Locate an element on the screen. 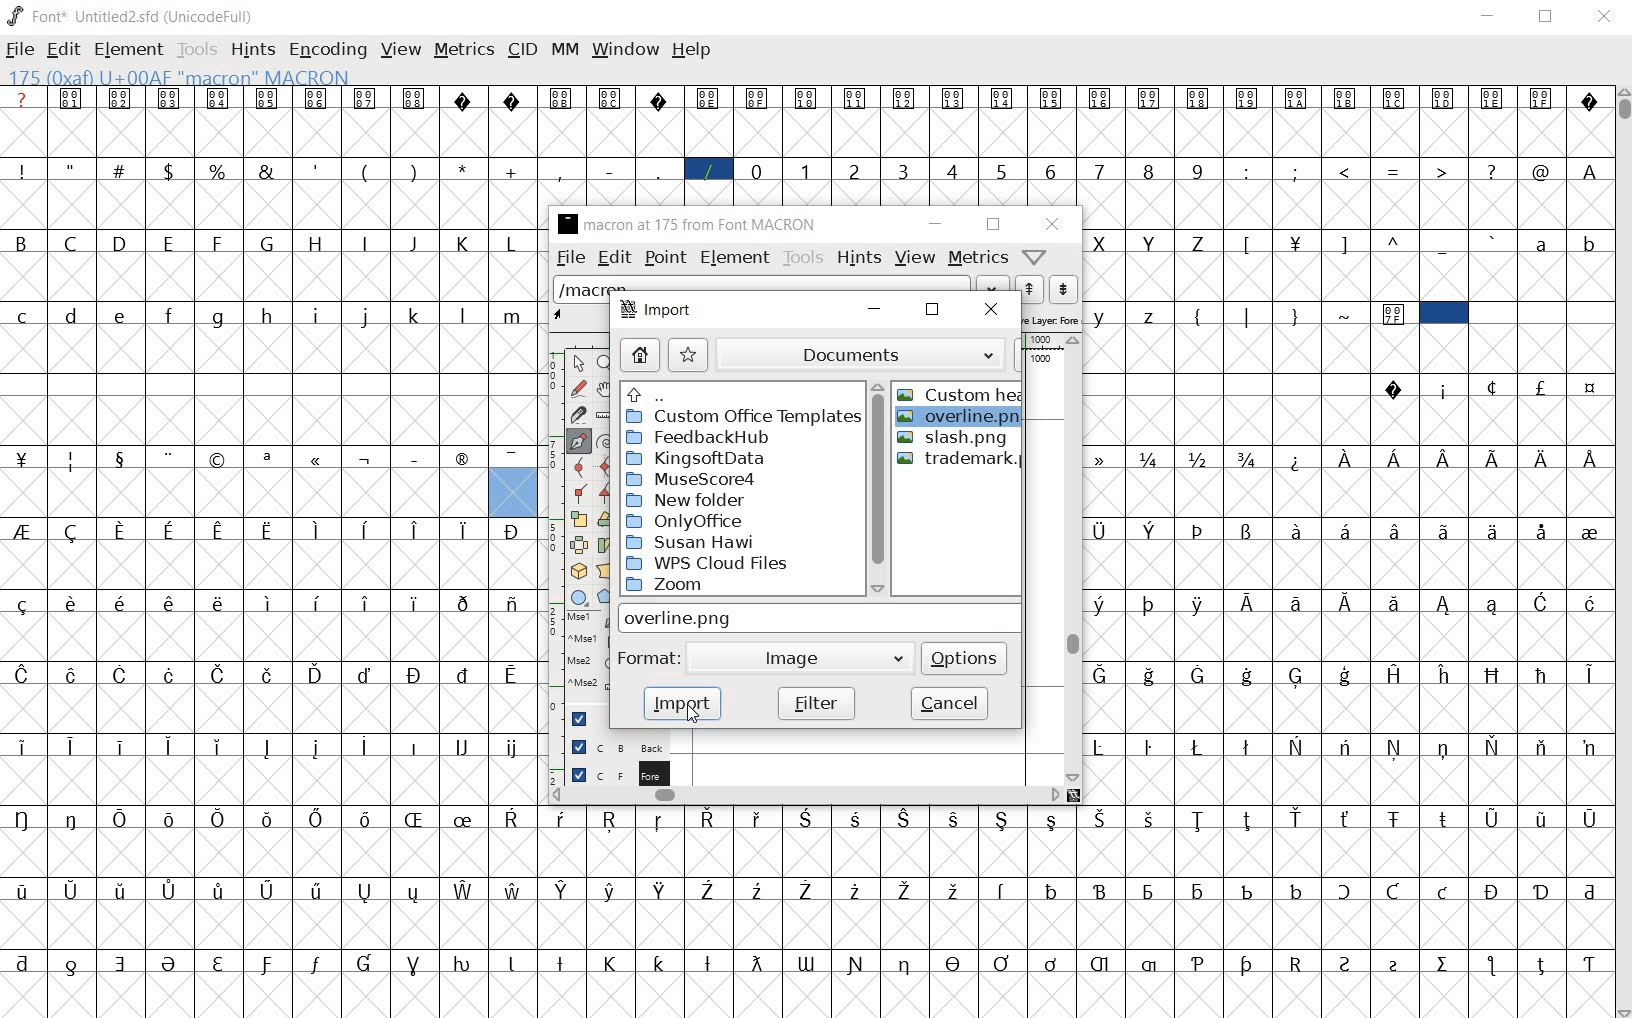 The height and width of the screenshot is (1018, 1632). Symbol is located at coordinates (806, 961).